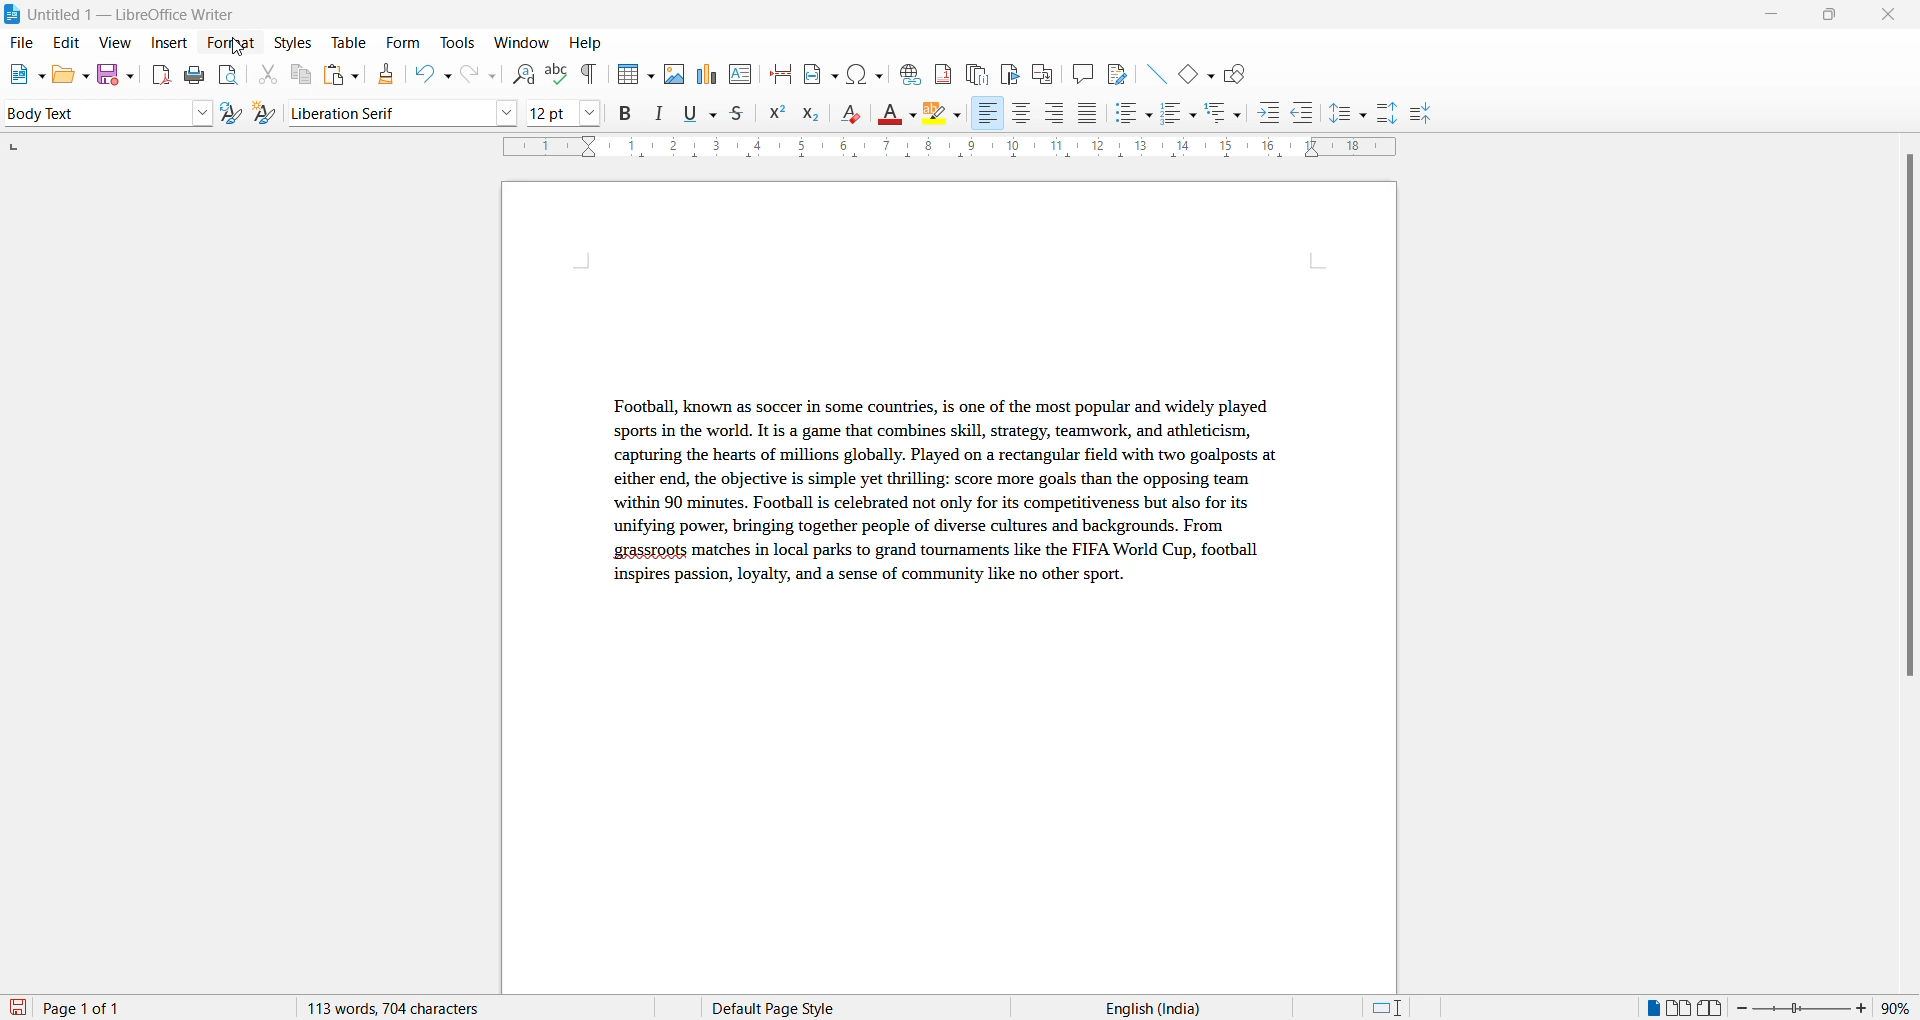 The width and height of the screenshot is (1920, 1020). I want to click on cut, so click(267, 74).